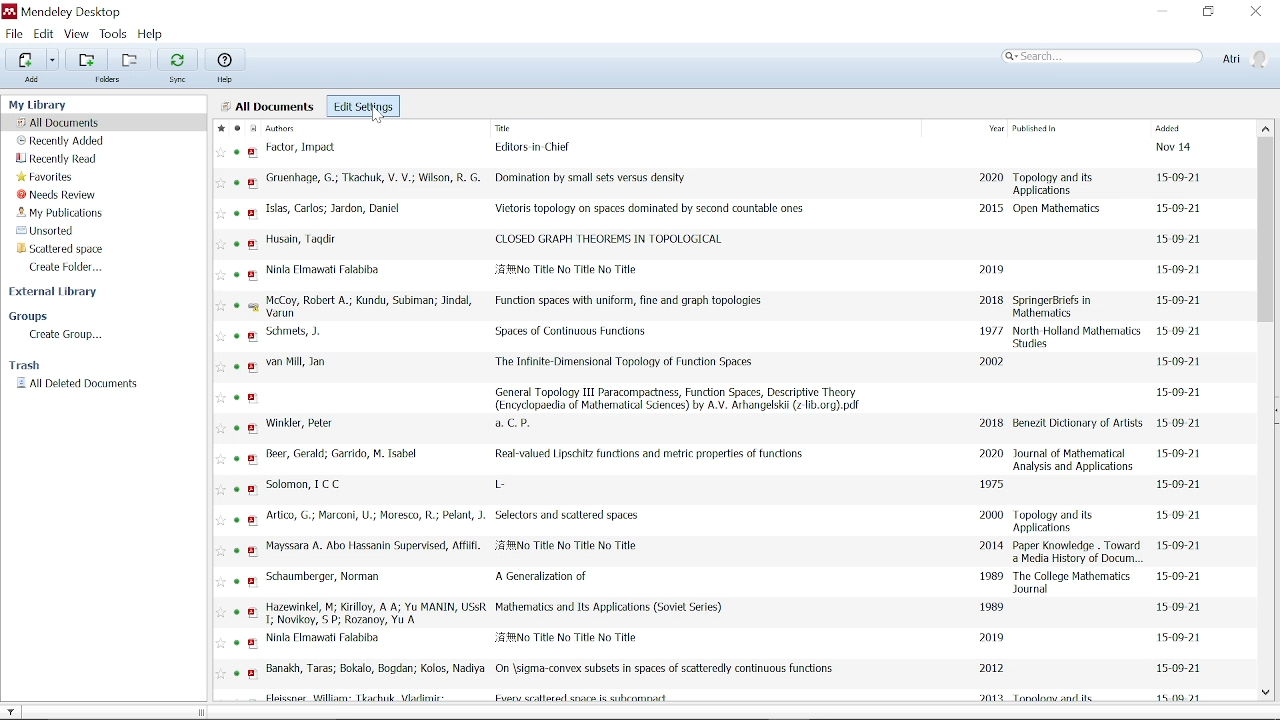 The width and height of the screenshot is (1280, 720). What do you see at coordinates (1209, 12) in the screenshot?
I see `Restore down` at bounding box center [1209, 12].